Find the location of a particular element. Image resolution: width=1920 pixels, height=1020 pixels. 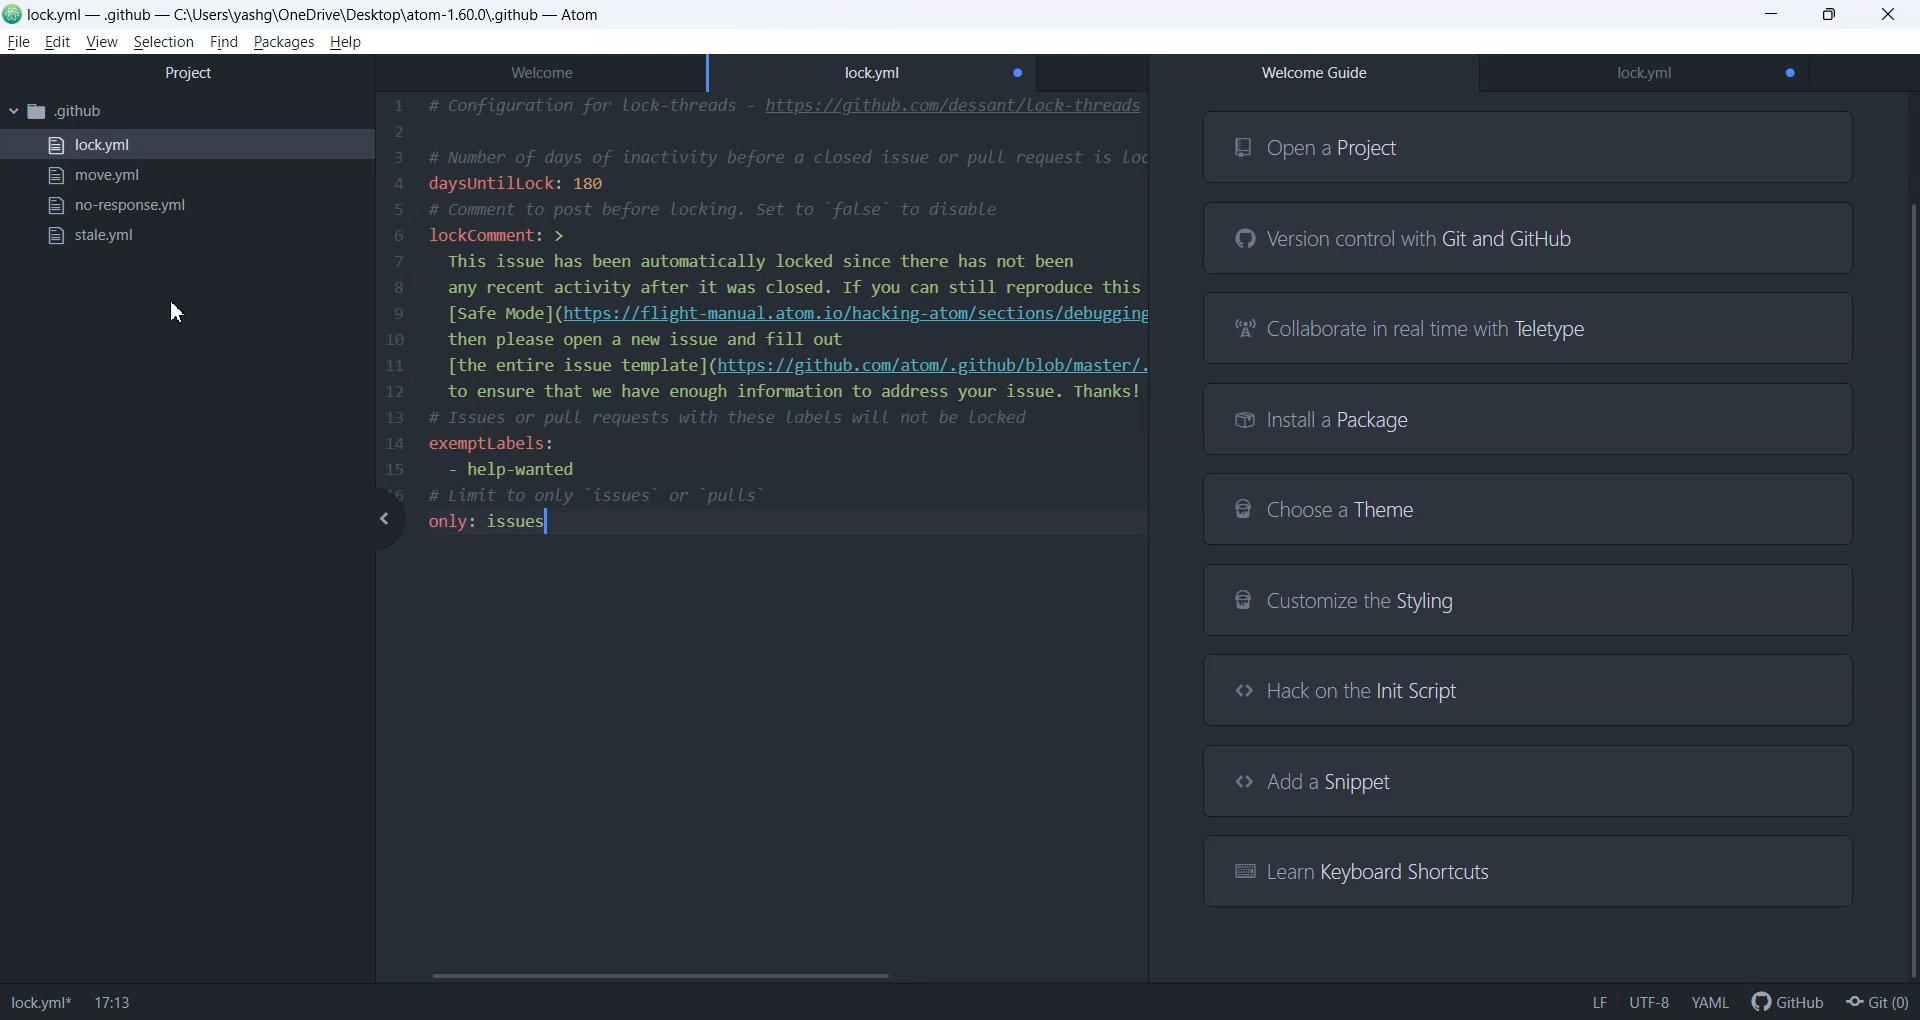

Open a Project is located at coordinates (1529, 146).